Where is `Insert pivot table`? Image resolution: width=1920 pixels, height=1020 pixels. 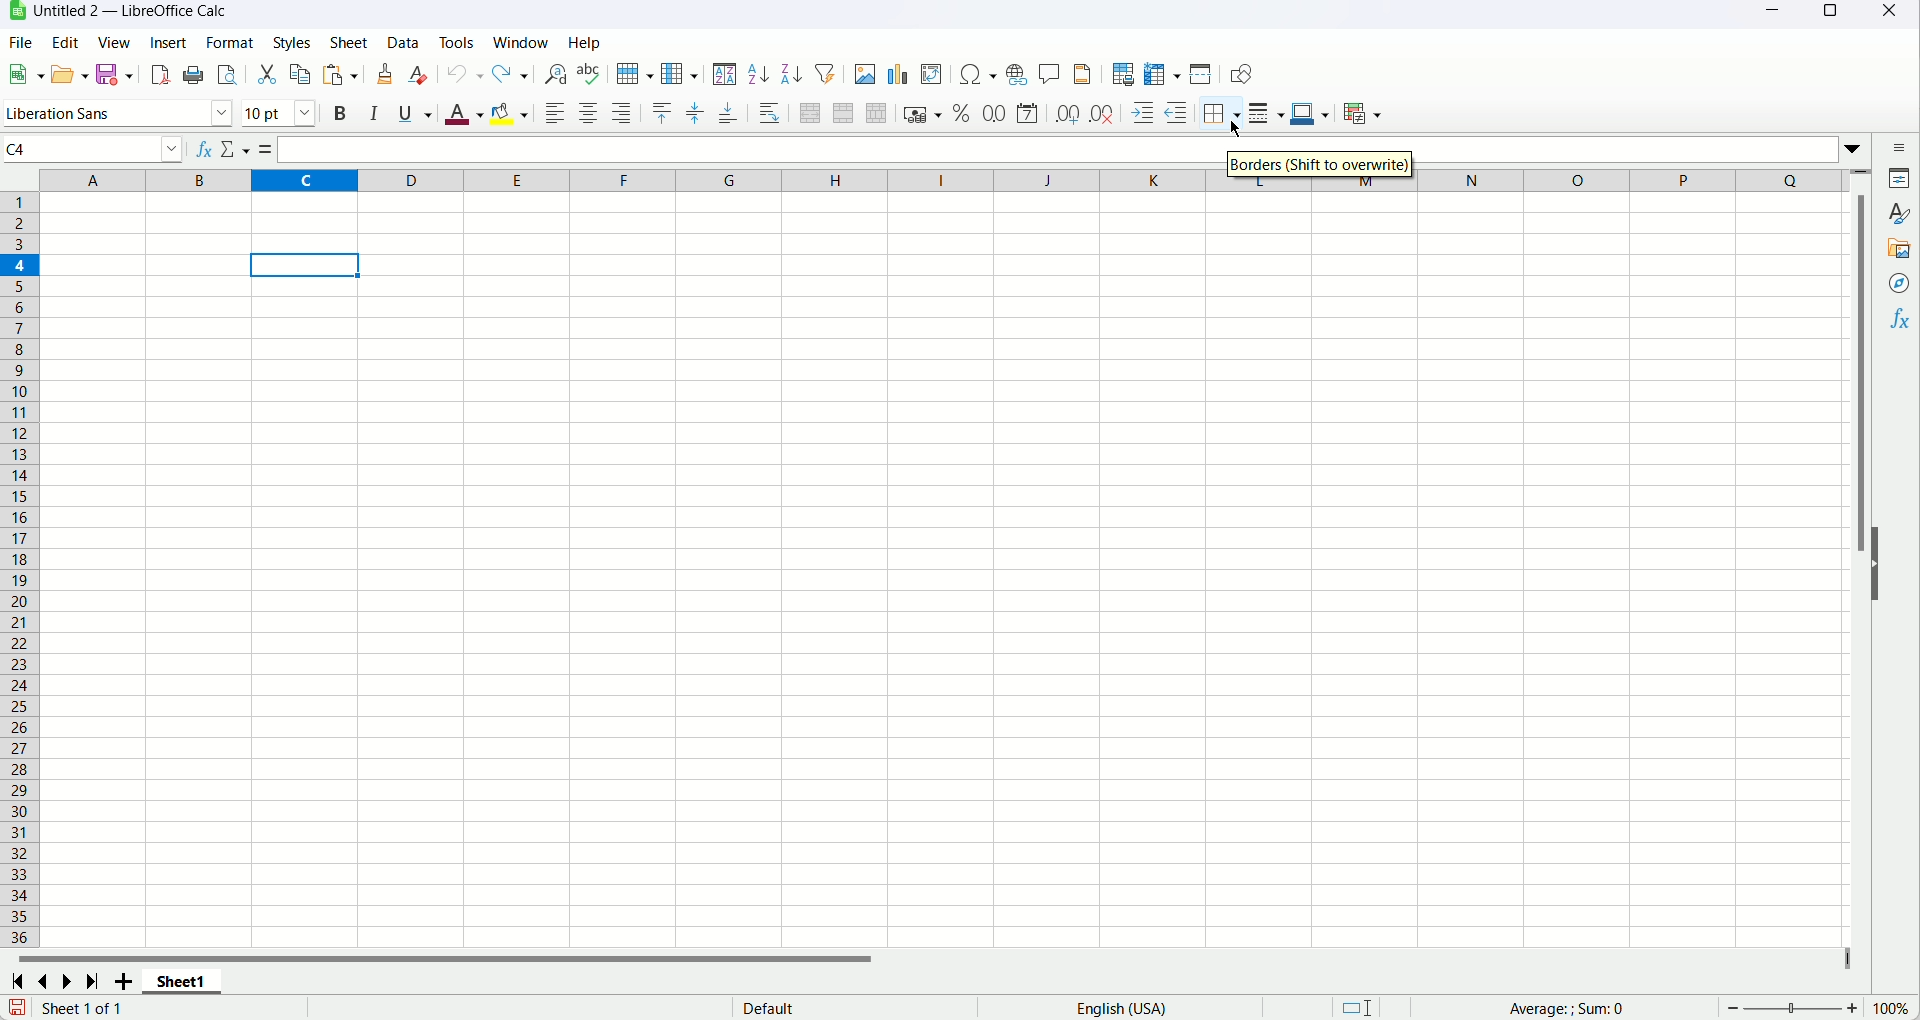 Insert pivot table is located at coordinates (932, 74).